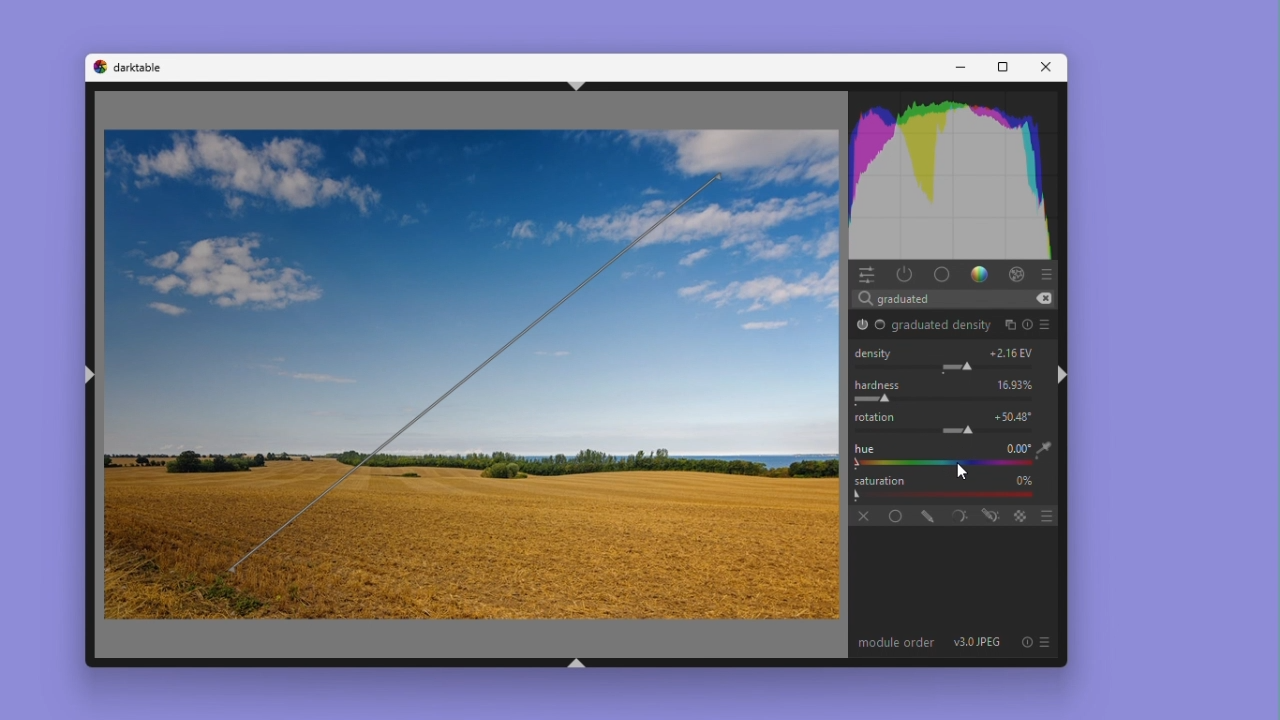  Describe the element at coordinates (999, 68) in the screenshot. I see `Maximise` at that location.